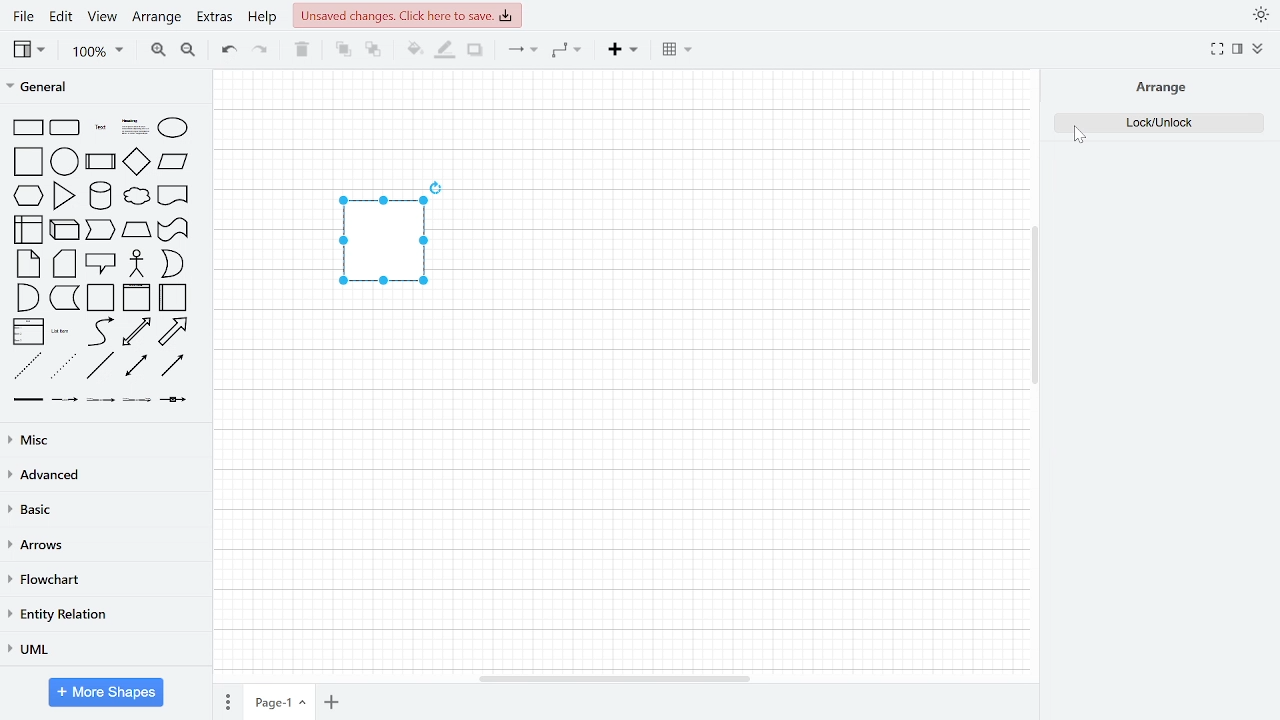 This screenshot has width=1280, height=720. Describe the element at coordinates (523, 50) in the screenshot. I see `connector` at that location.